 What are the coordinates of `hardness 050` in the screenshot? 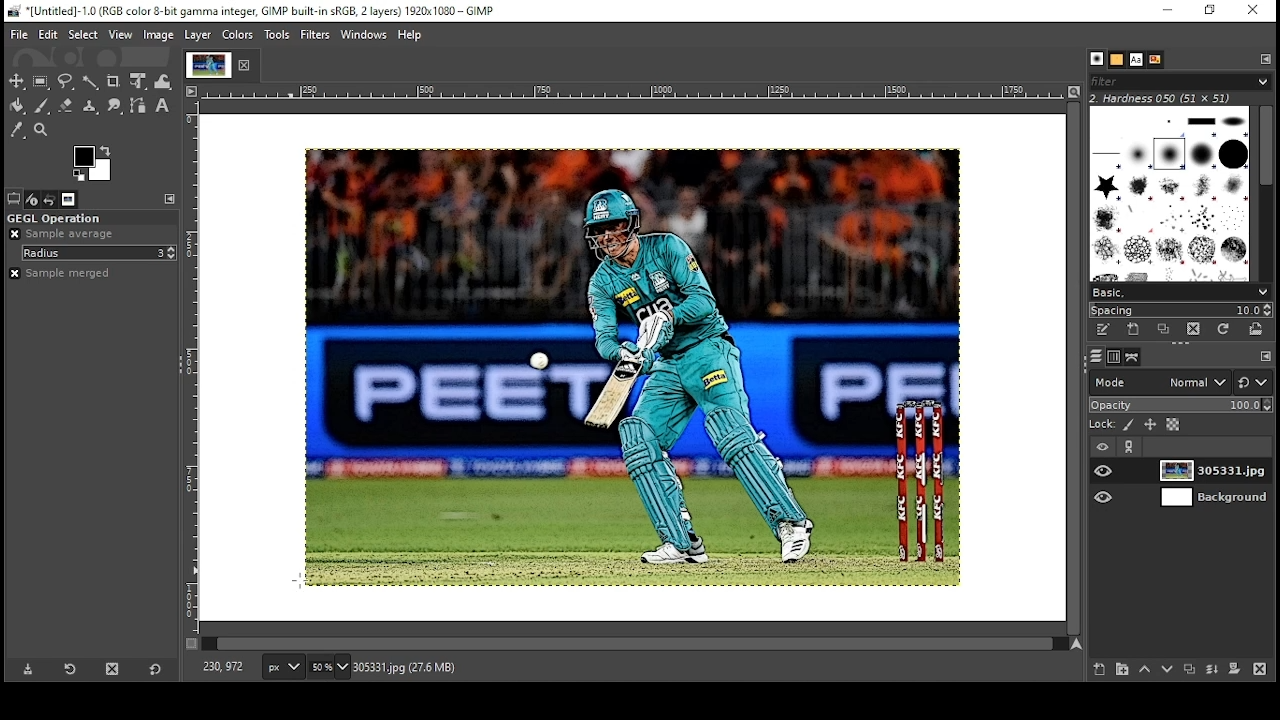 It's located at (1175, 98).